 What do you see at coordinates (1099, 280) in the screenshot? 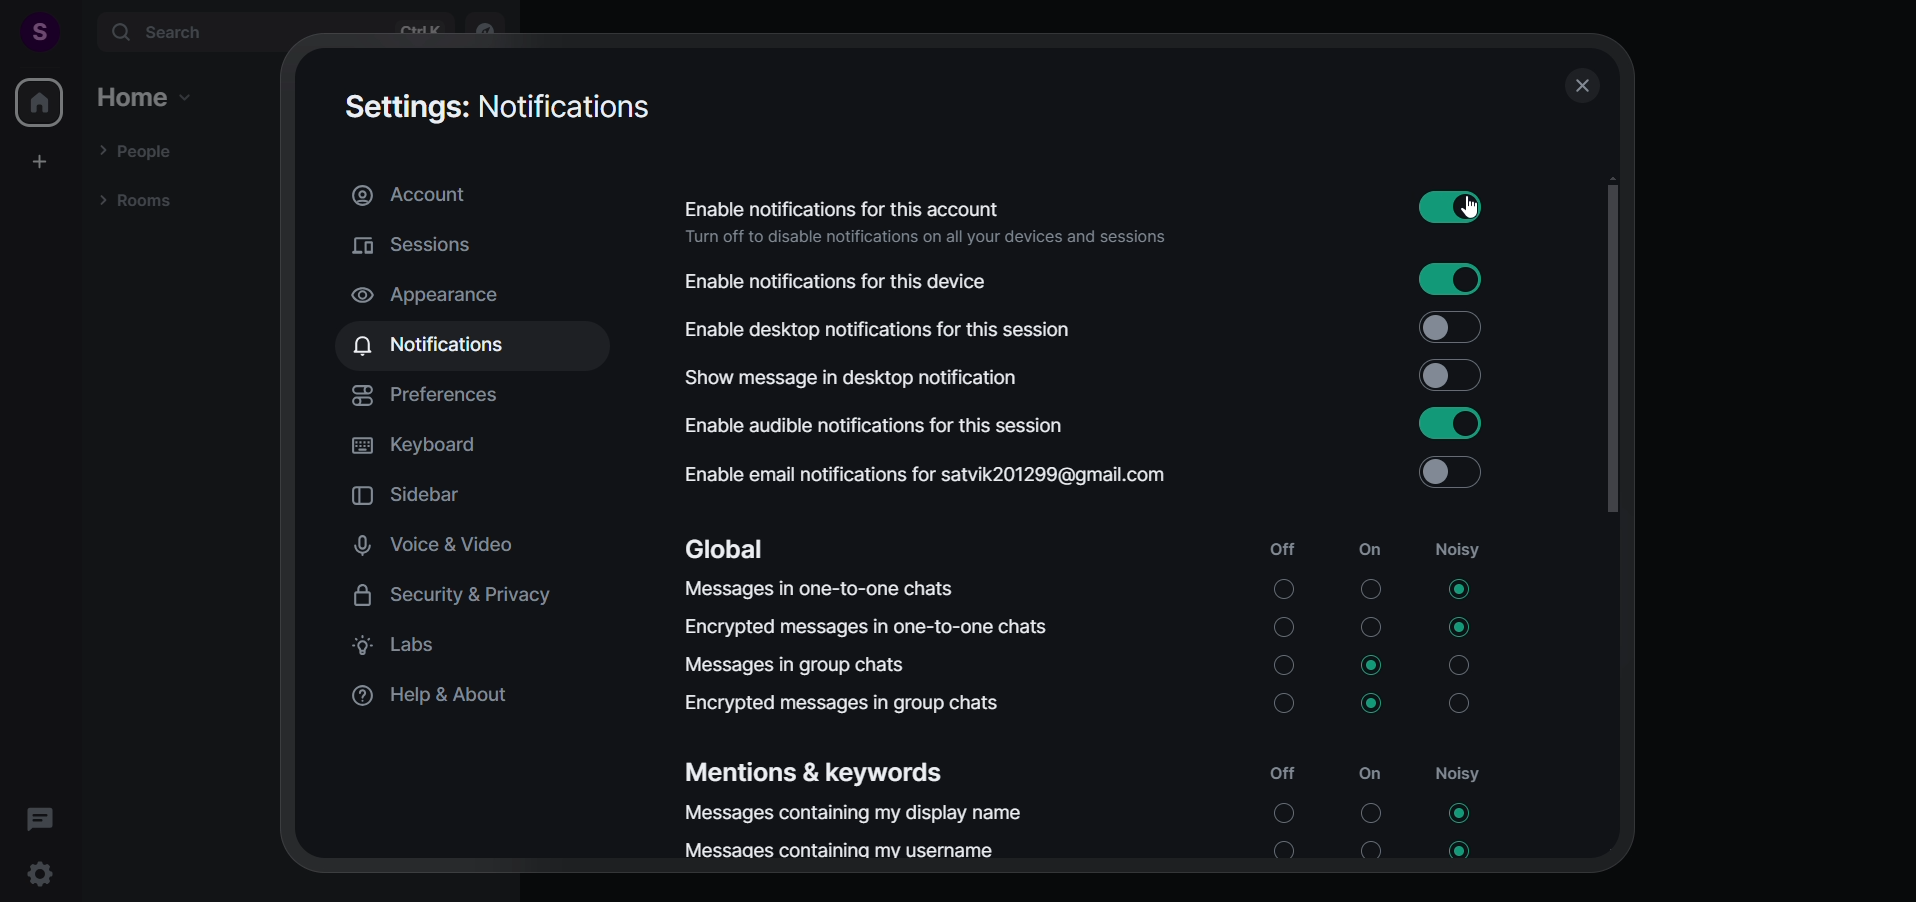
I see `enable notification for this device` at bounding box center [1099, 280].